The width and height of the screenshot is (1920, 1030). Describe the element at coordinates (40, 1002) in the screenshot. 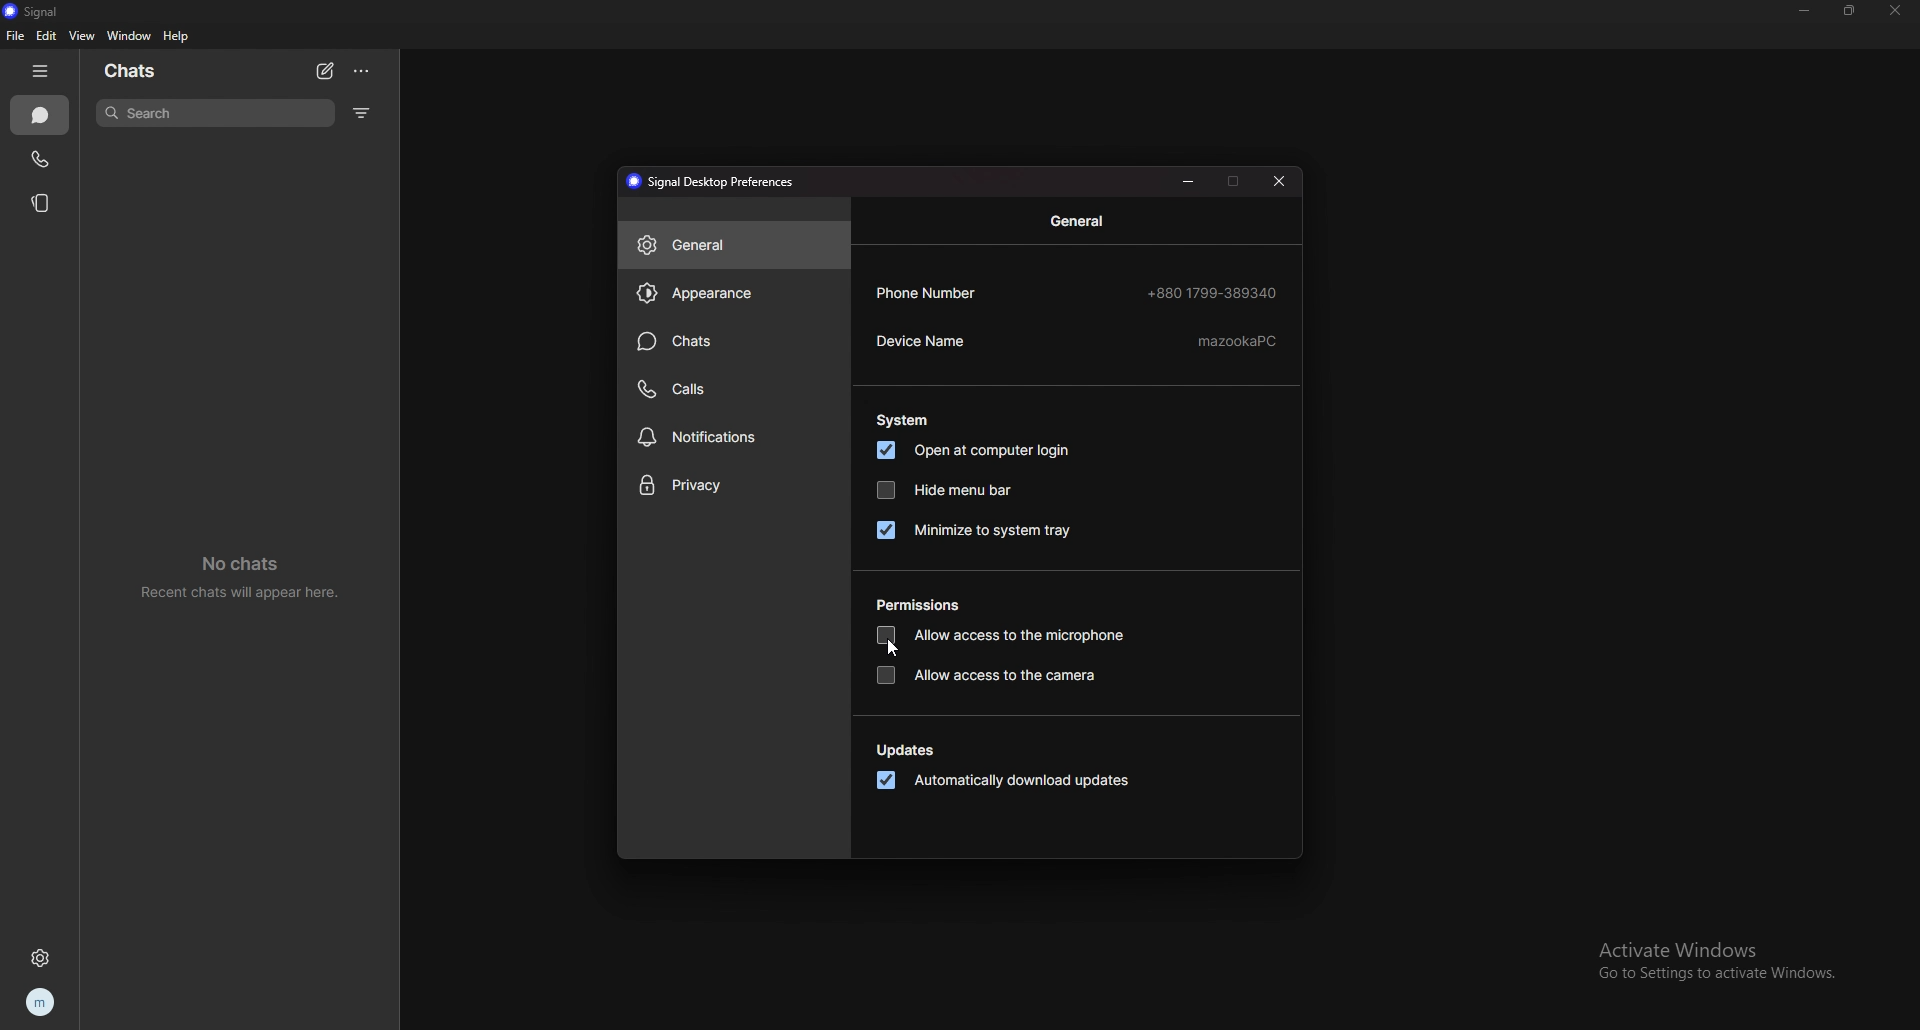

I see `profile` at that location.